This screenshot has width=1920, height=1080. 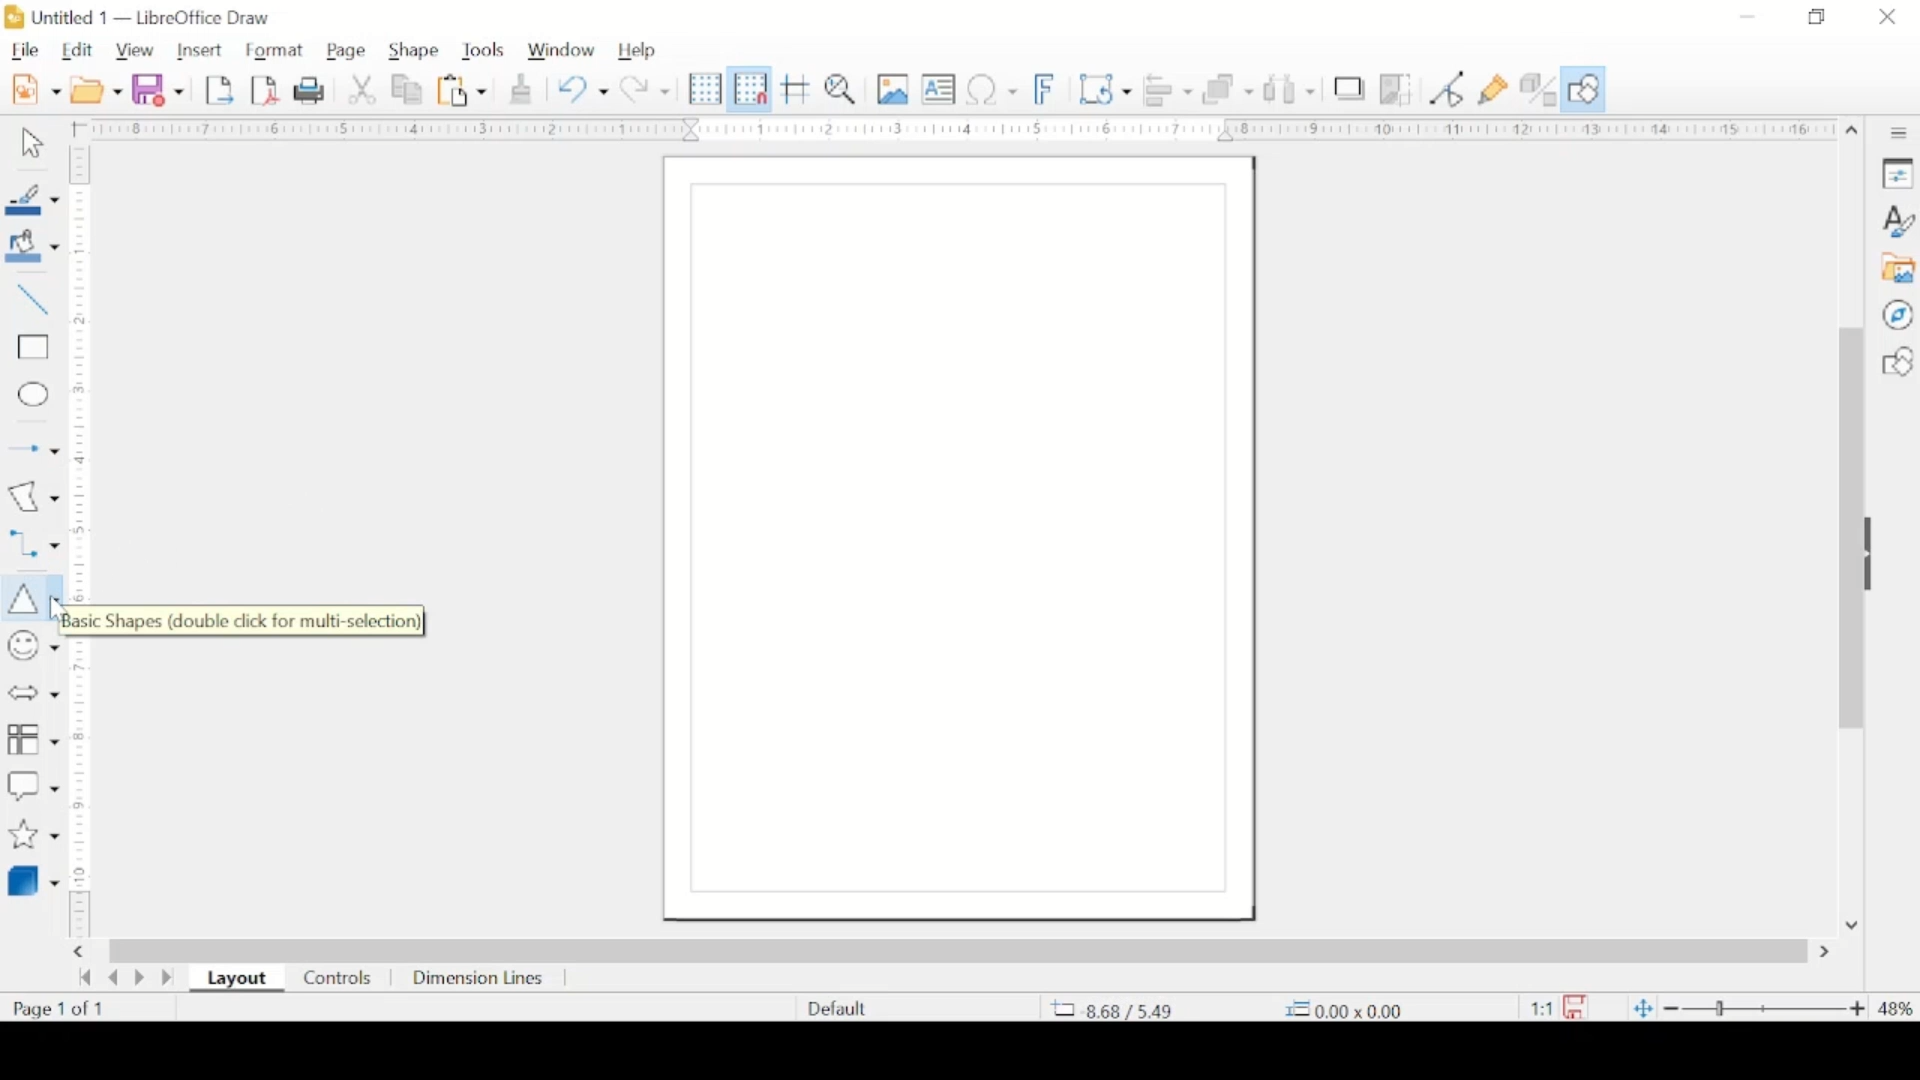 I want to click on edit, so click(x=77, y=51).